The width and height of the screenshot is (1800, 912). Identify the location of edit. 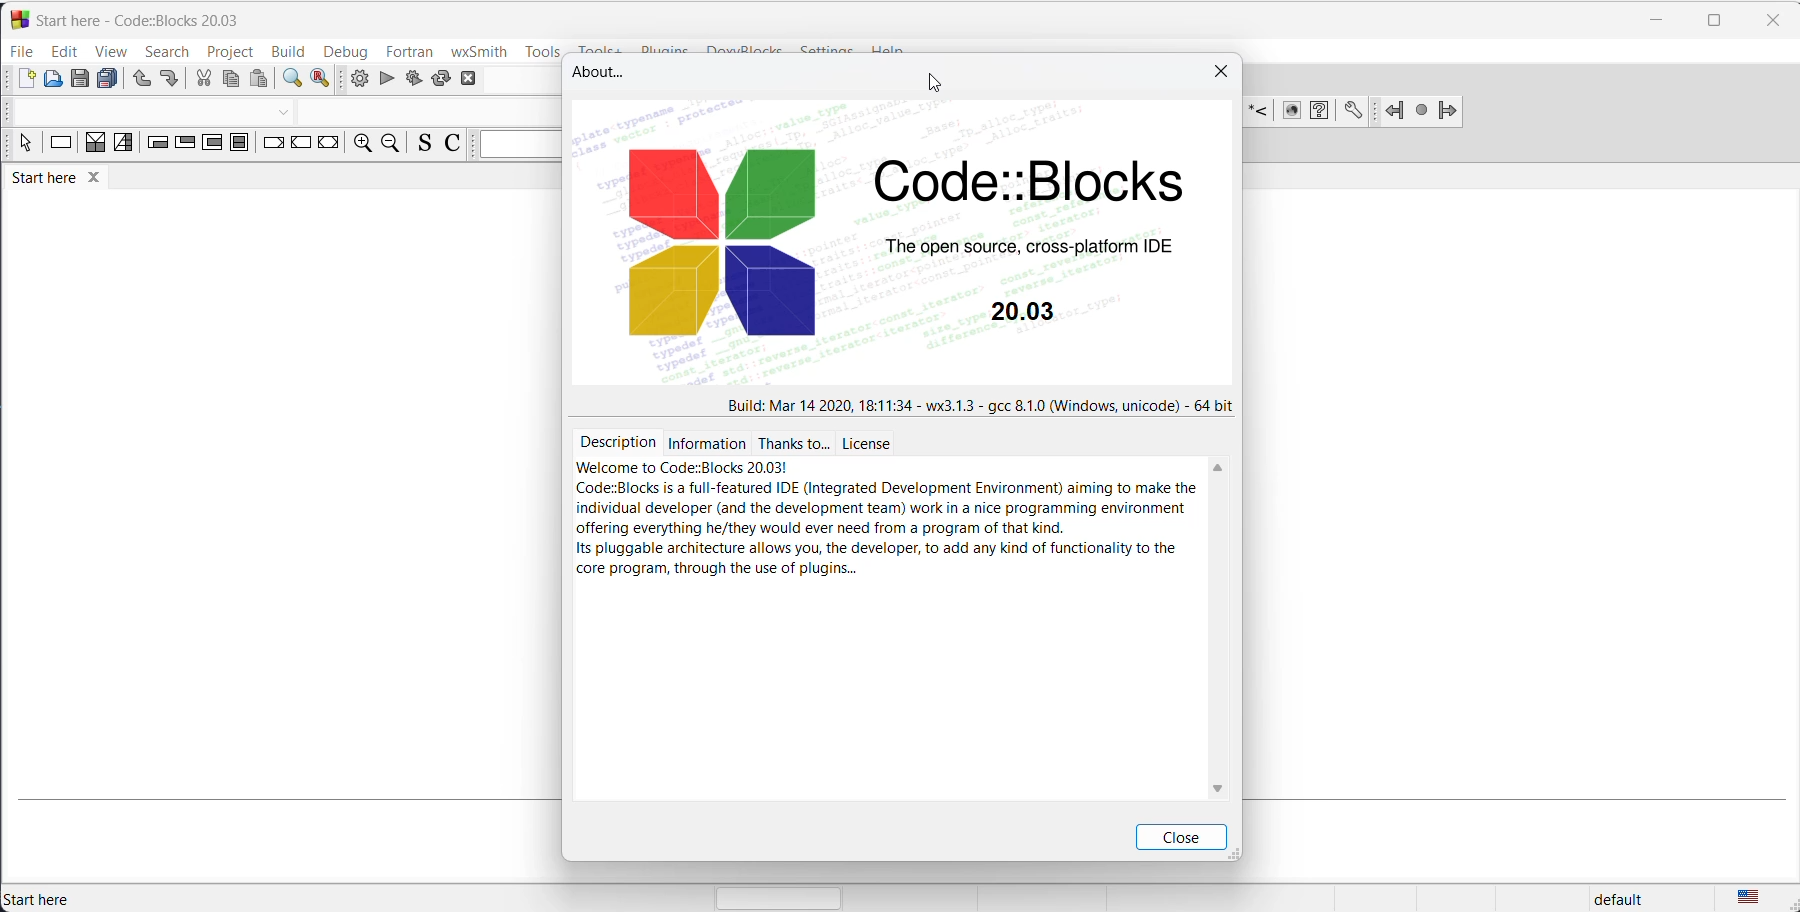
(65, 52).